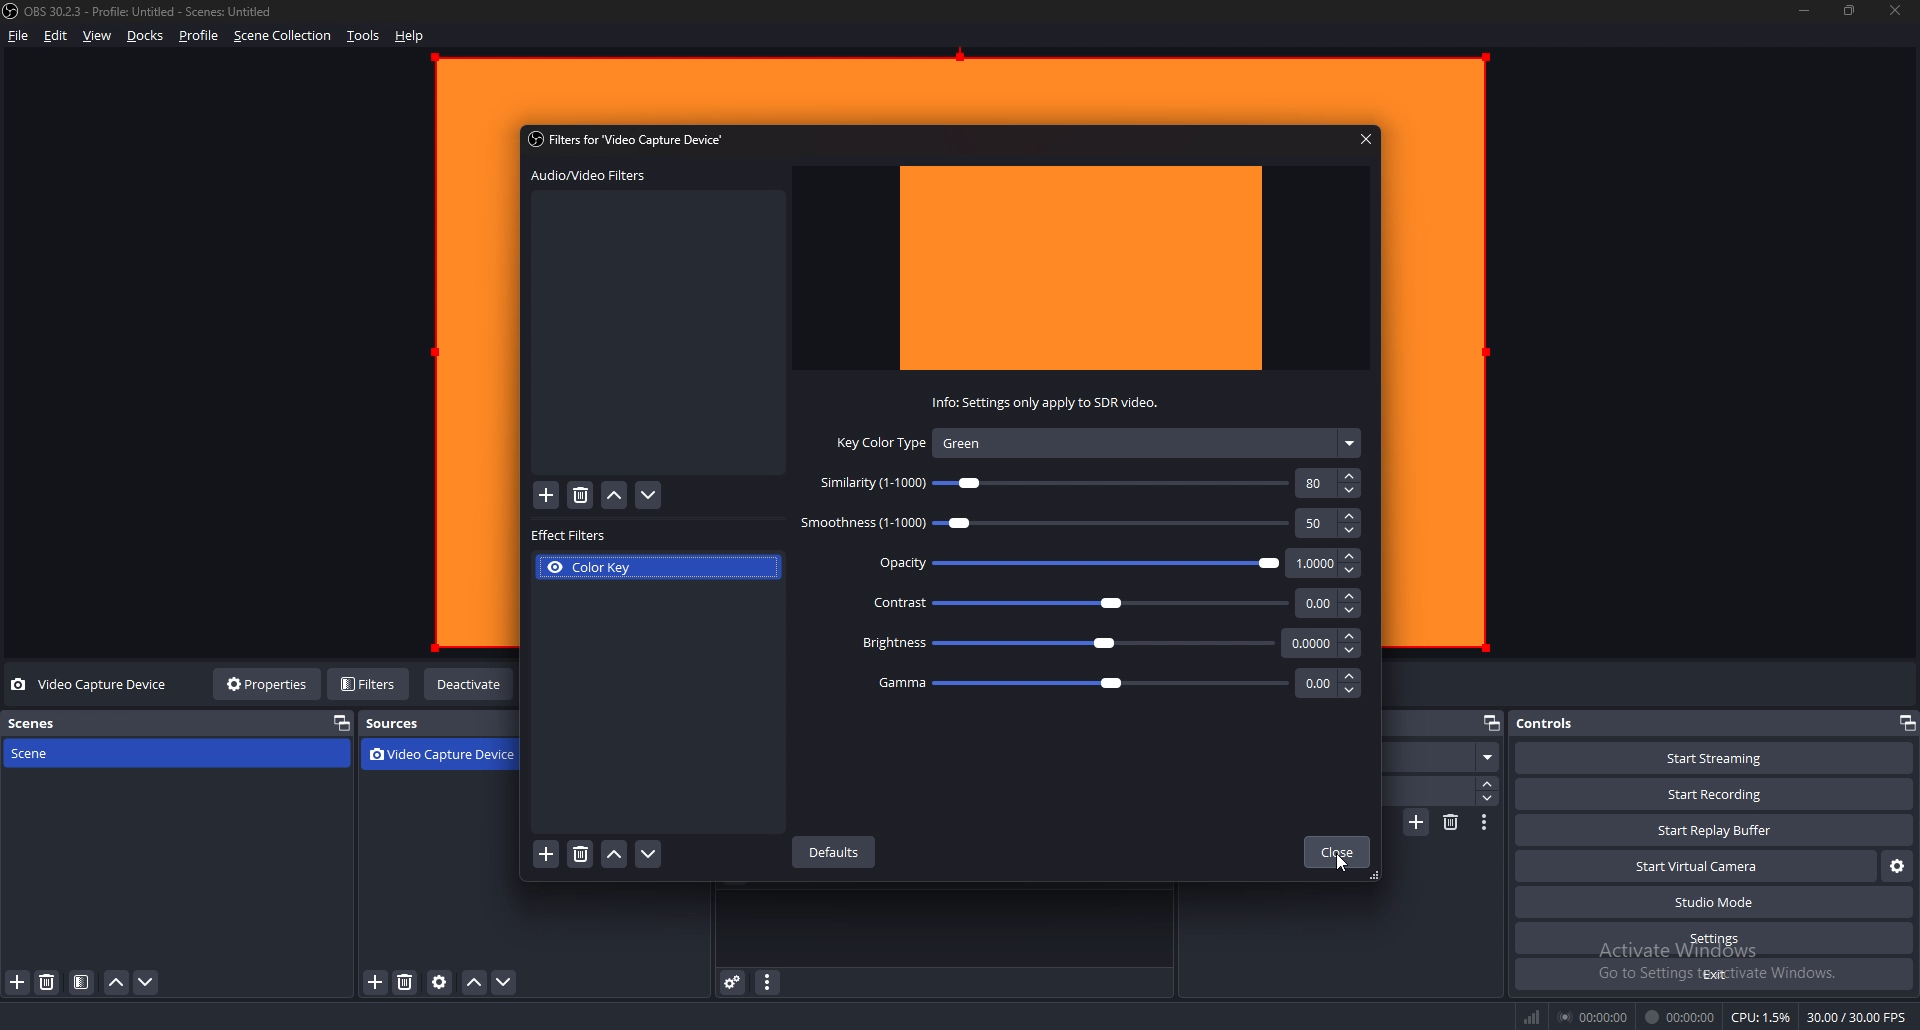  What do you see at coordinates (1489, 798) in the screenshot?
I see `decrease duration` at bounding box center [1489, 798].